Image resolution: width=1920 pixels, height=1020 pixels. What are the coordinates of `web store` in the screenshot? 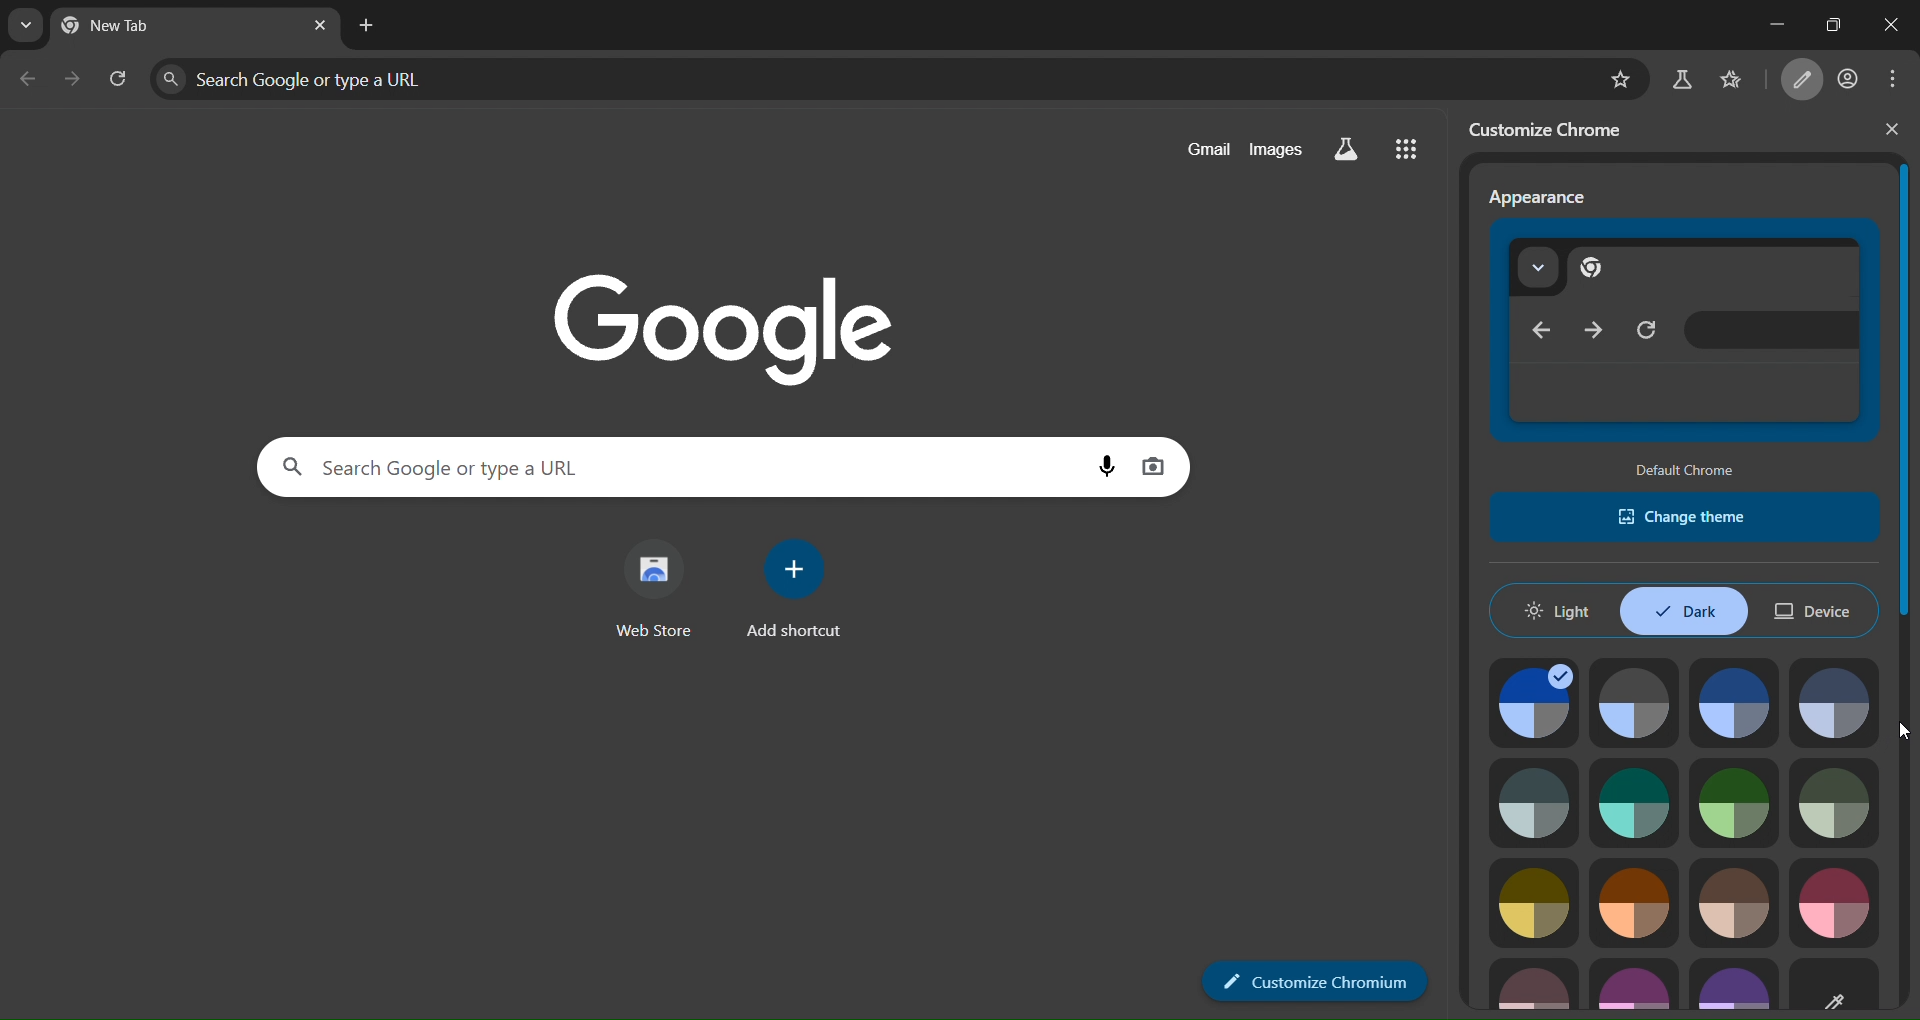 It's located at (649, 592).